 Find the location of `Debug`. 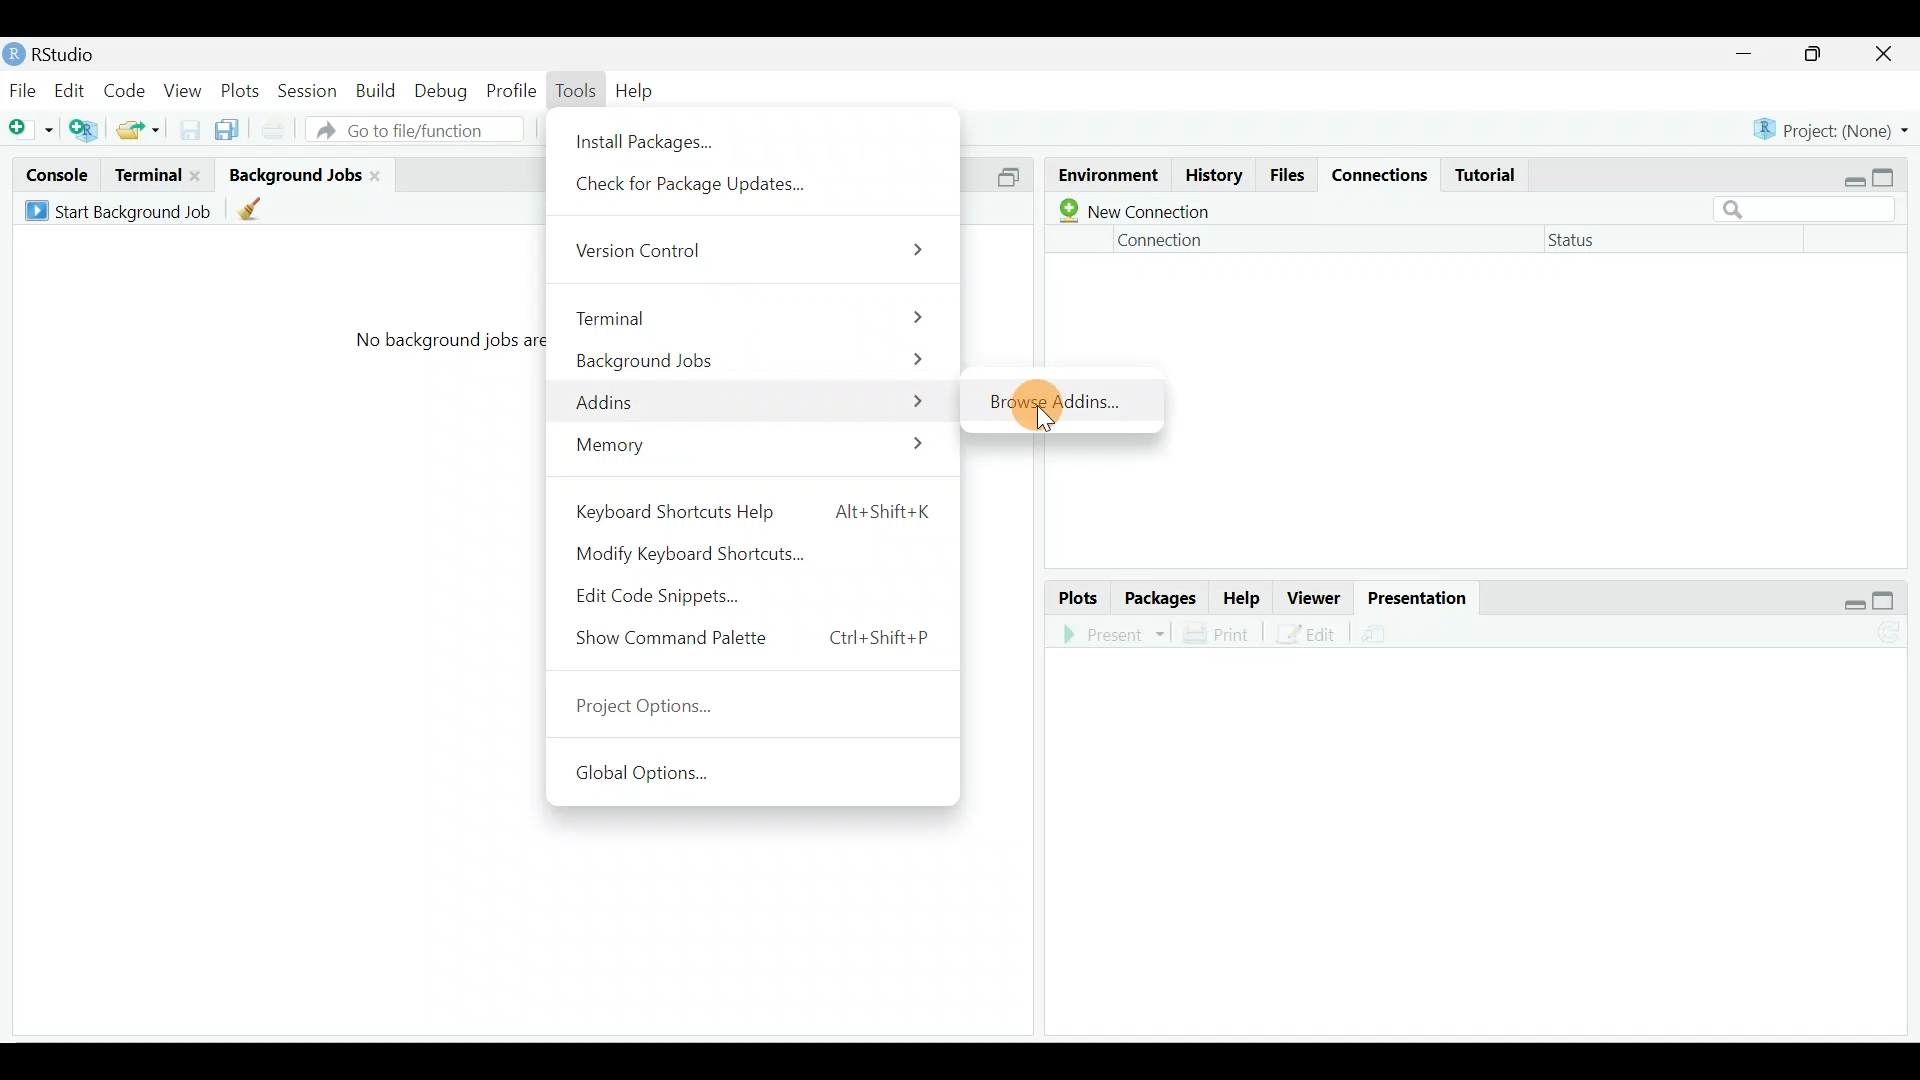

Debug is located at coordinates (445, 88).